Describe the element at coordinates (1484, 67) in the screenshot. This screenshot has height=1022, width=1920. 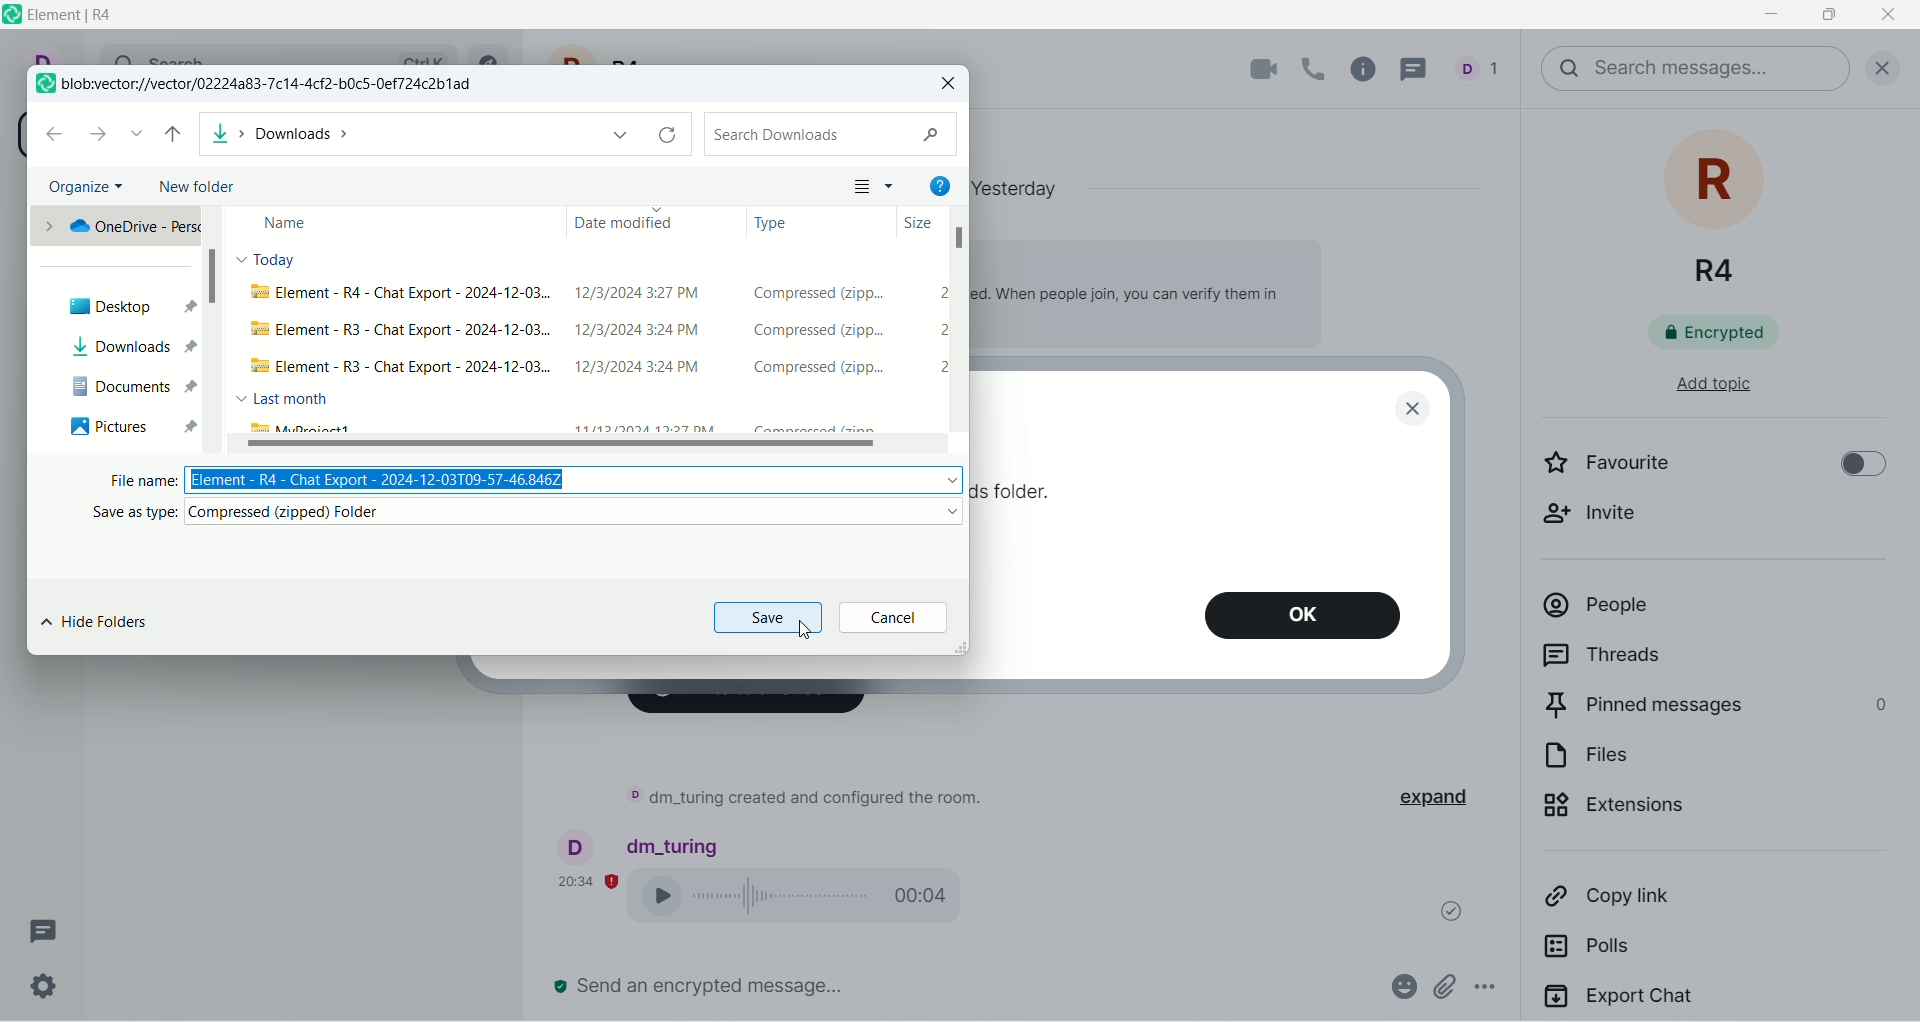
I see `people` at that location.